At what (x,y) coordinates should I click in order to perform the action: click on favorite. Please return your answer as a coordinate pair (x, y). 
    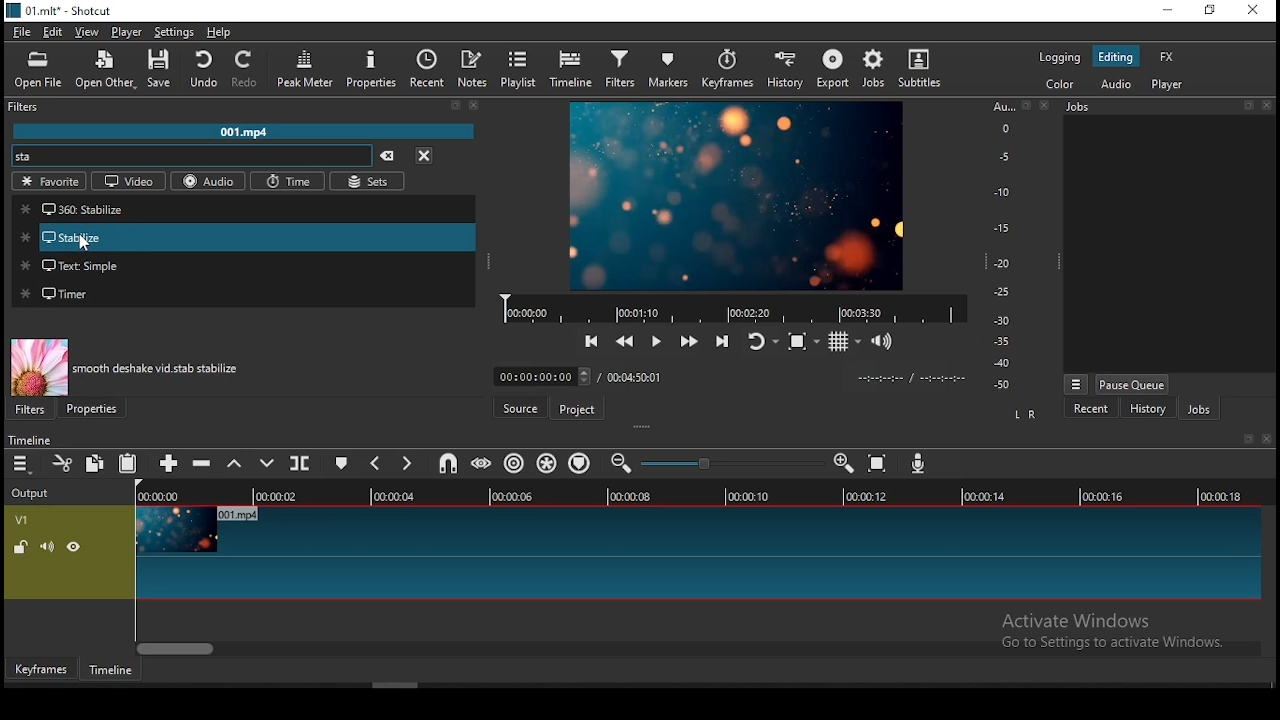
    Looking at the image, I should click on (49, 180).